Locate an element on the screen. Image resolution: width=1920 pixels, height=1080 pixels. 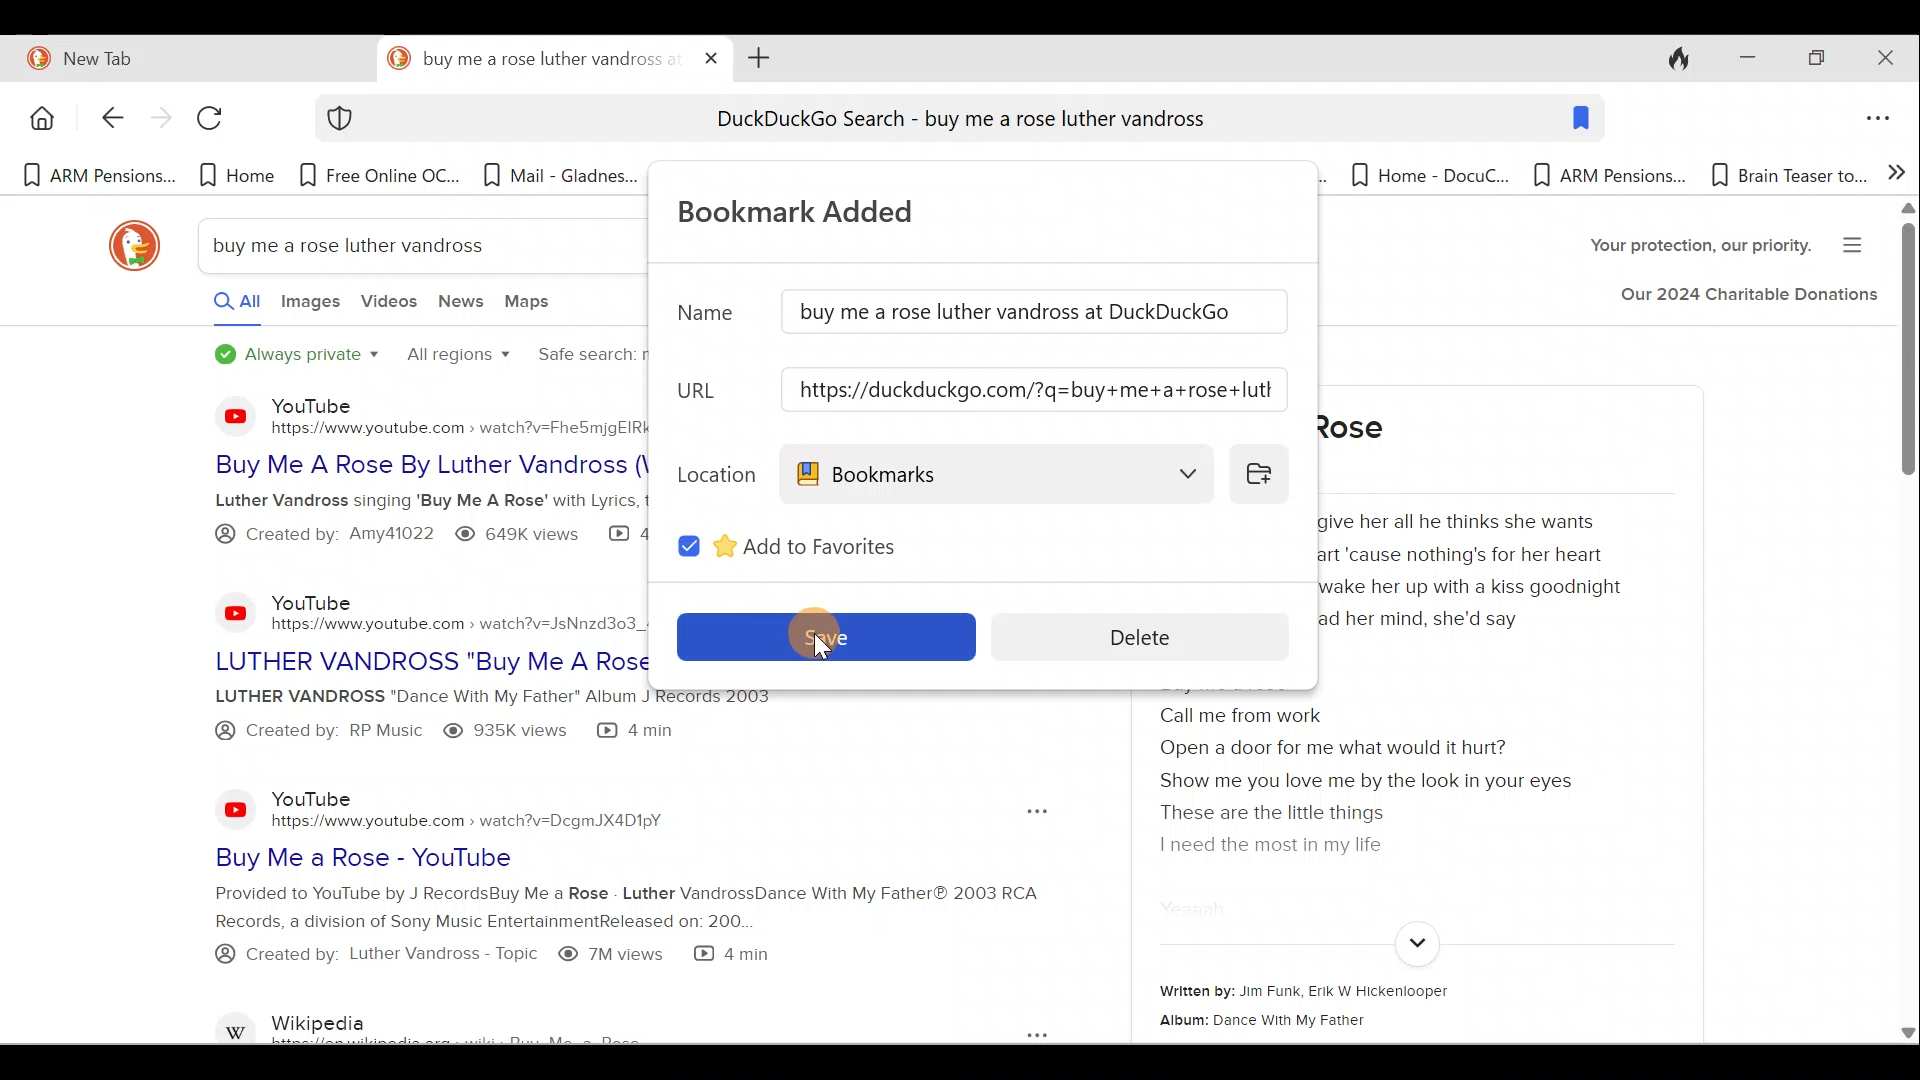
Buy Me a Rose - YouTube is located at coordinates (524, 857).